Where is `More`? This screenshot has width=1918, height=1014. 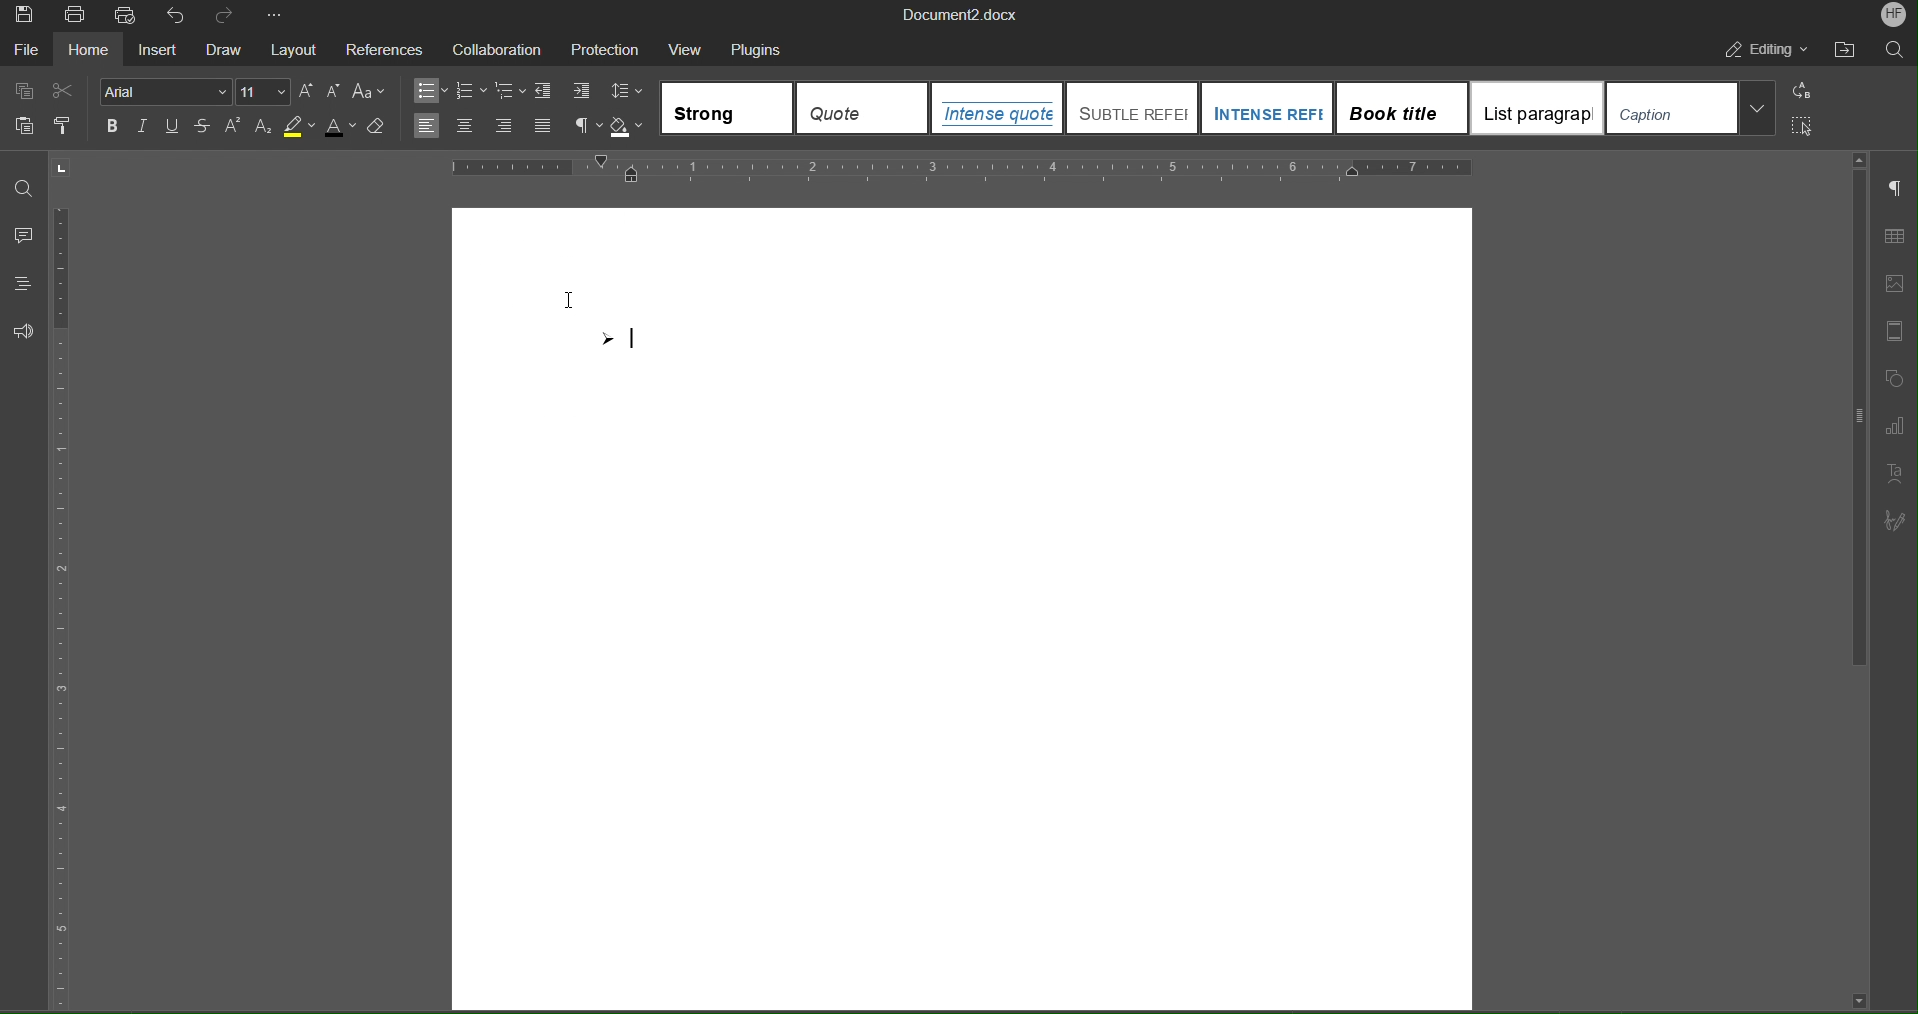 More is located at coordinates (280, 18).